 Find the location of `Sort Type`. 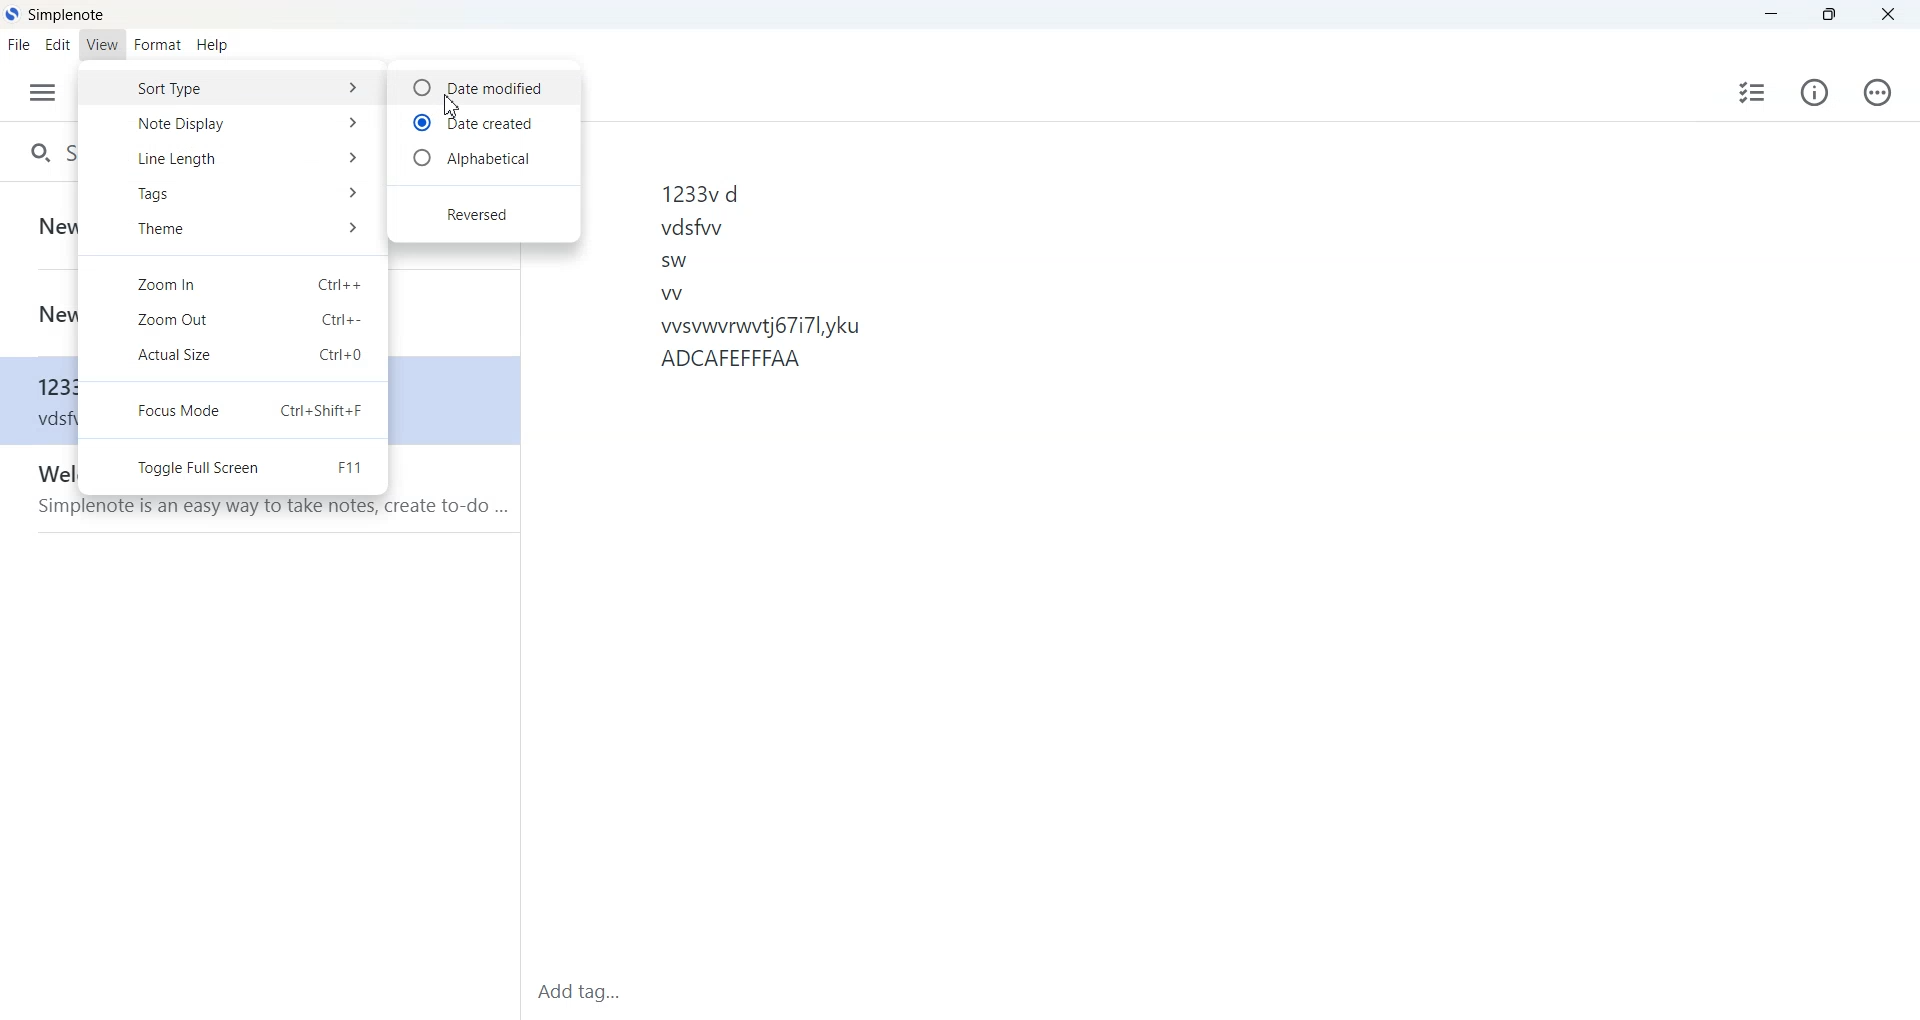

Sort Type is located at coordinates (233, 90).